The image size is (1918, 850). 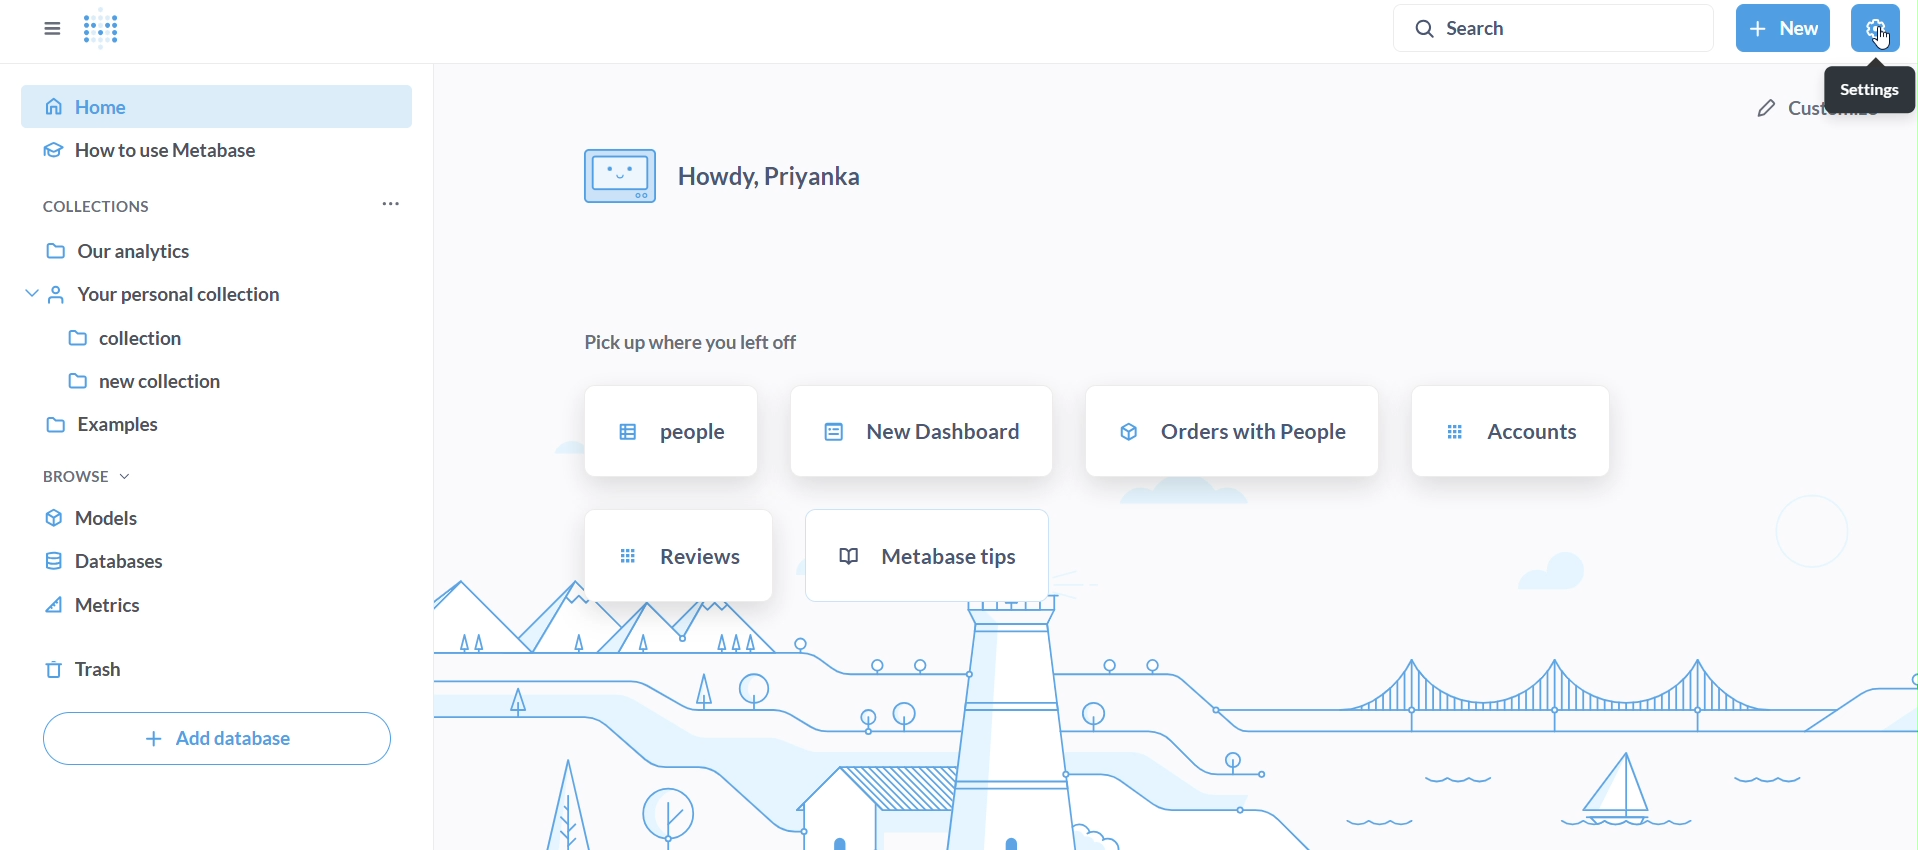 I want to click on models, so click(x=218, y=519).